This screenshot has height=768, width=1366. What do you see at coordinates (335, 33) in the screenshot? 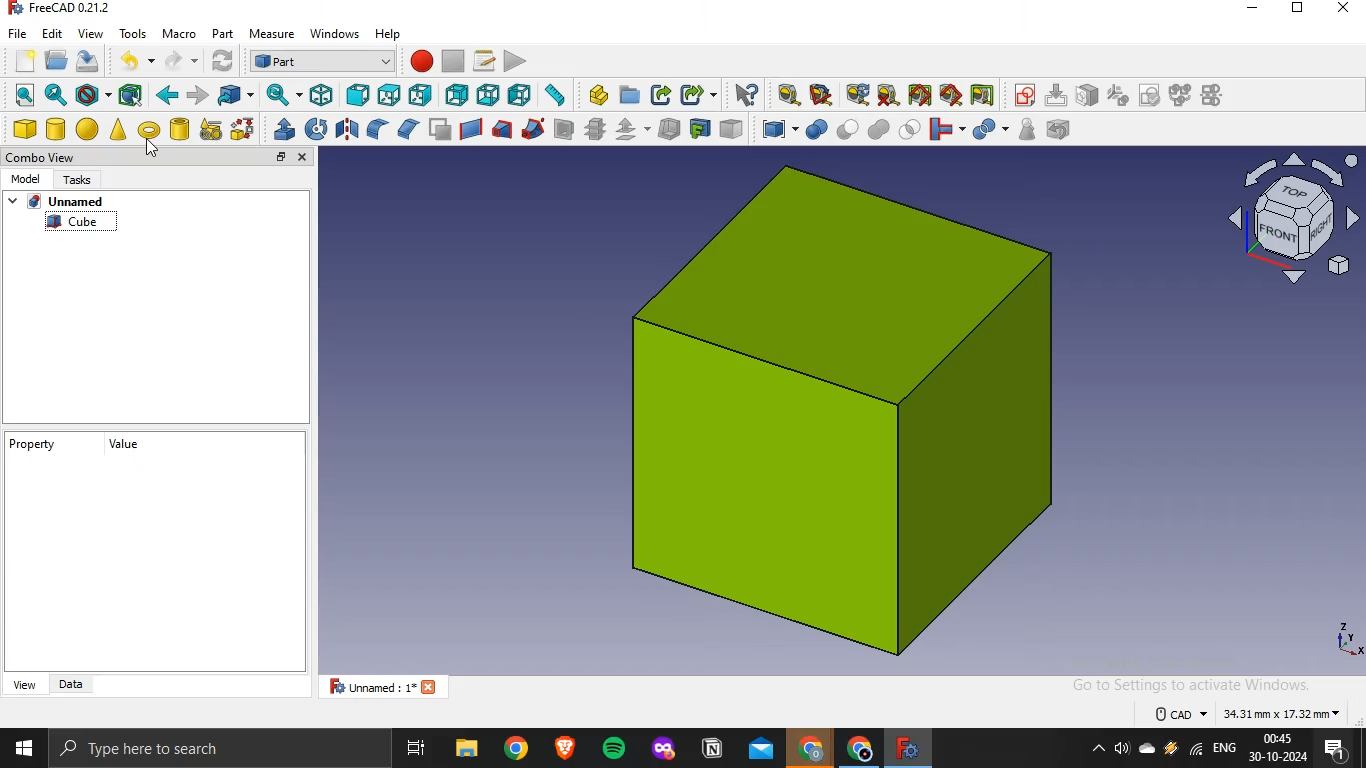
I see `windows` at bounding box center [335, 33].